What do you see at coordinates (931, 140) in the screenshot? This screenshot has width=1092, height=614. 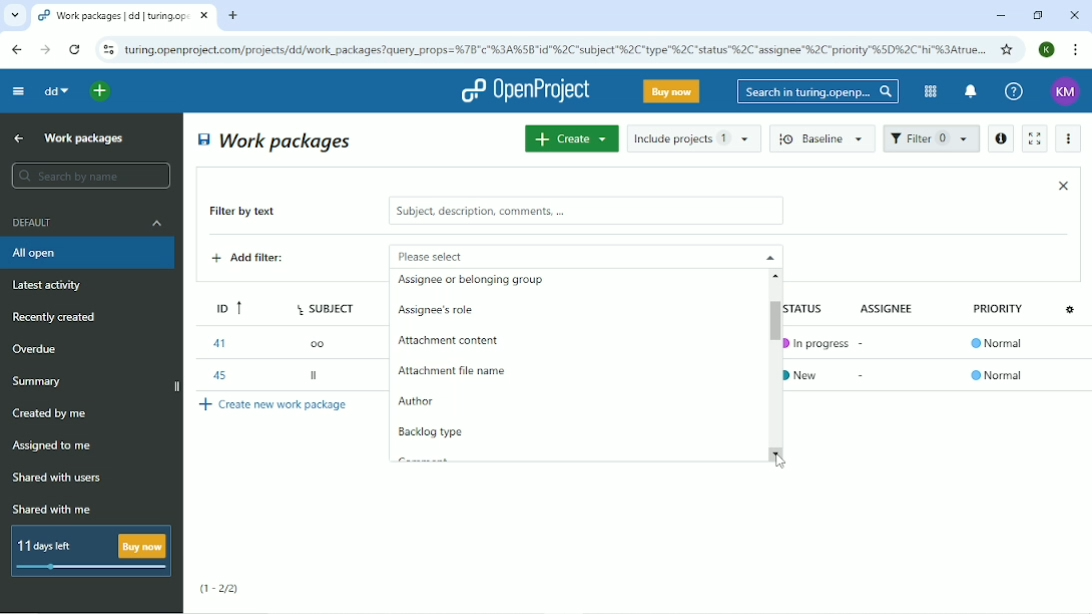 I see `Filter 1` at bounding box center [931, 140].